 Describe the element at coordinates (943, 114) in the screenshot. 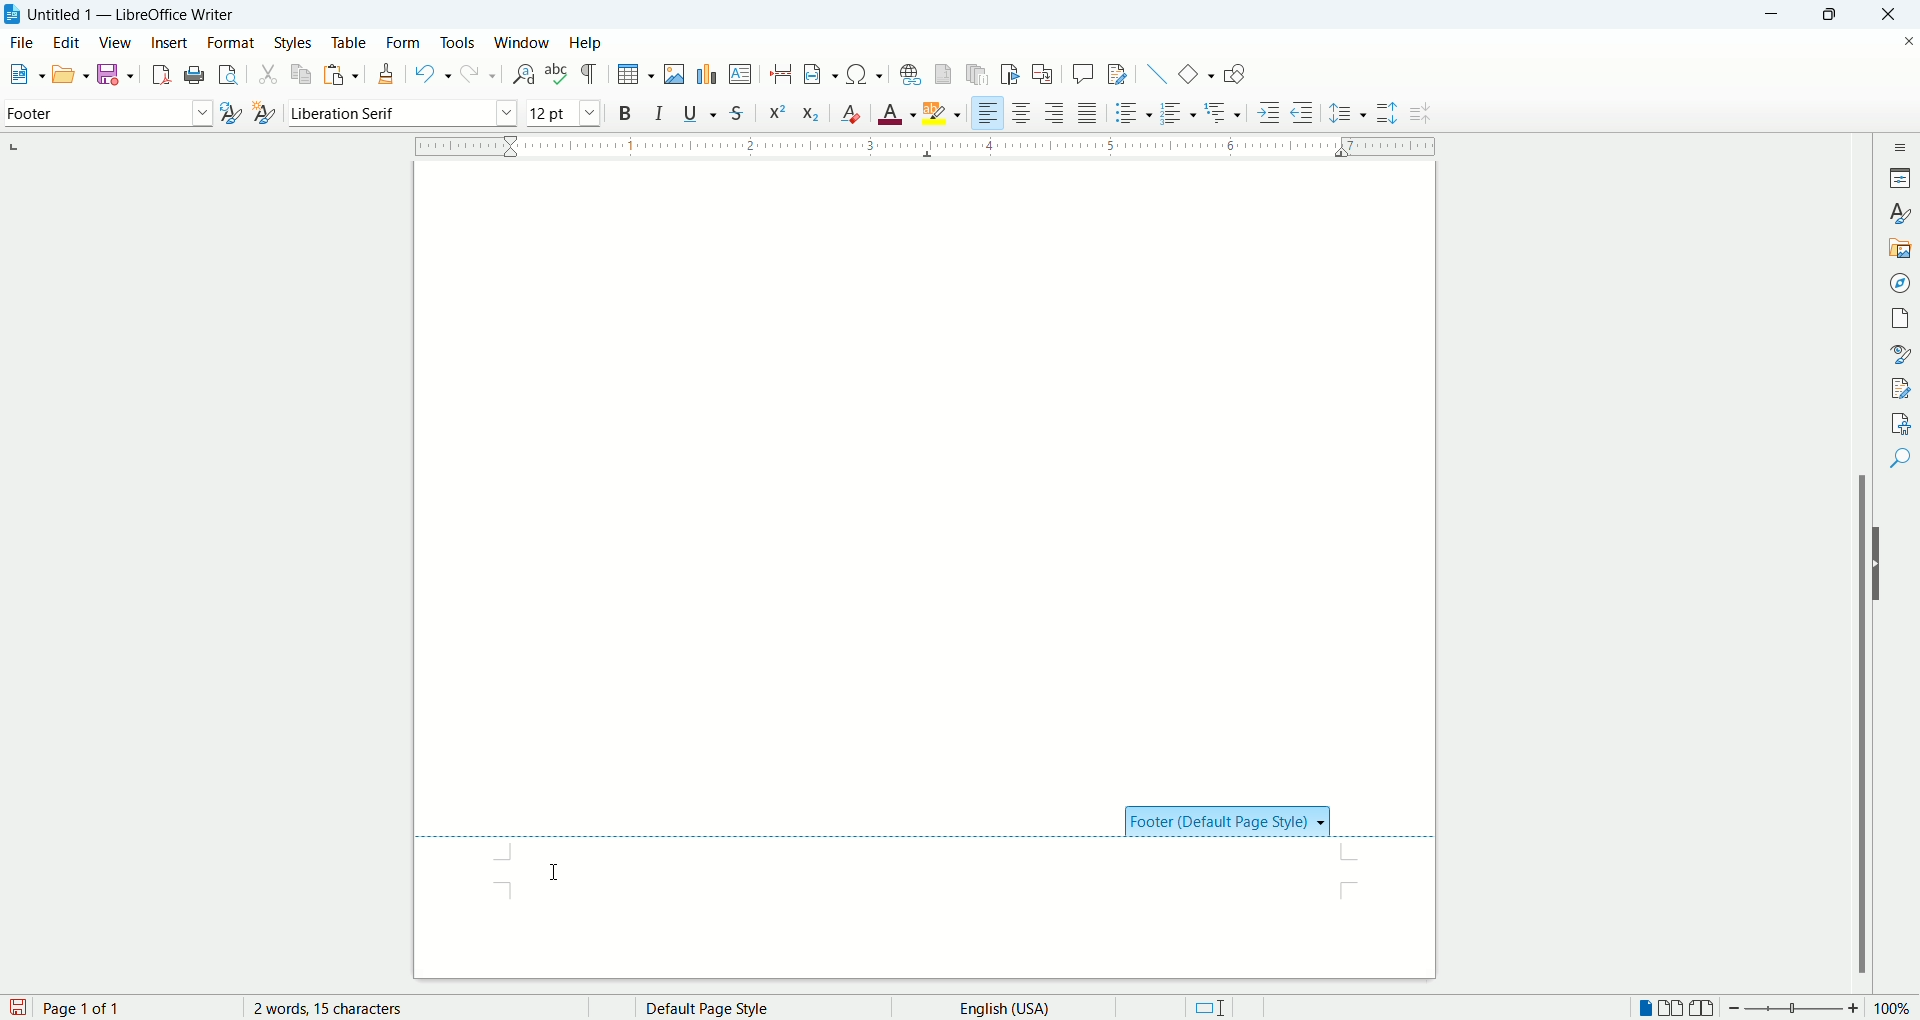

I see `text highlighting` at that location.